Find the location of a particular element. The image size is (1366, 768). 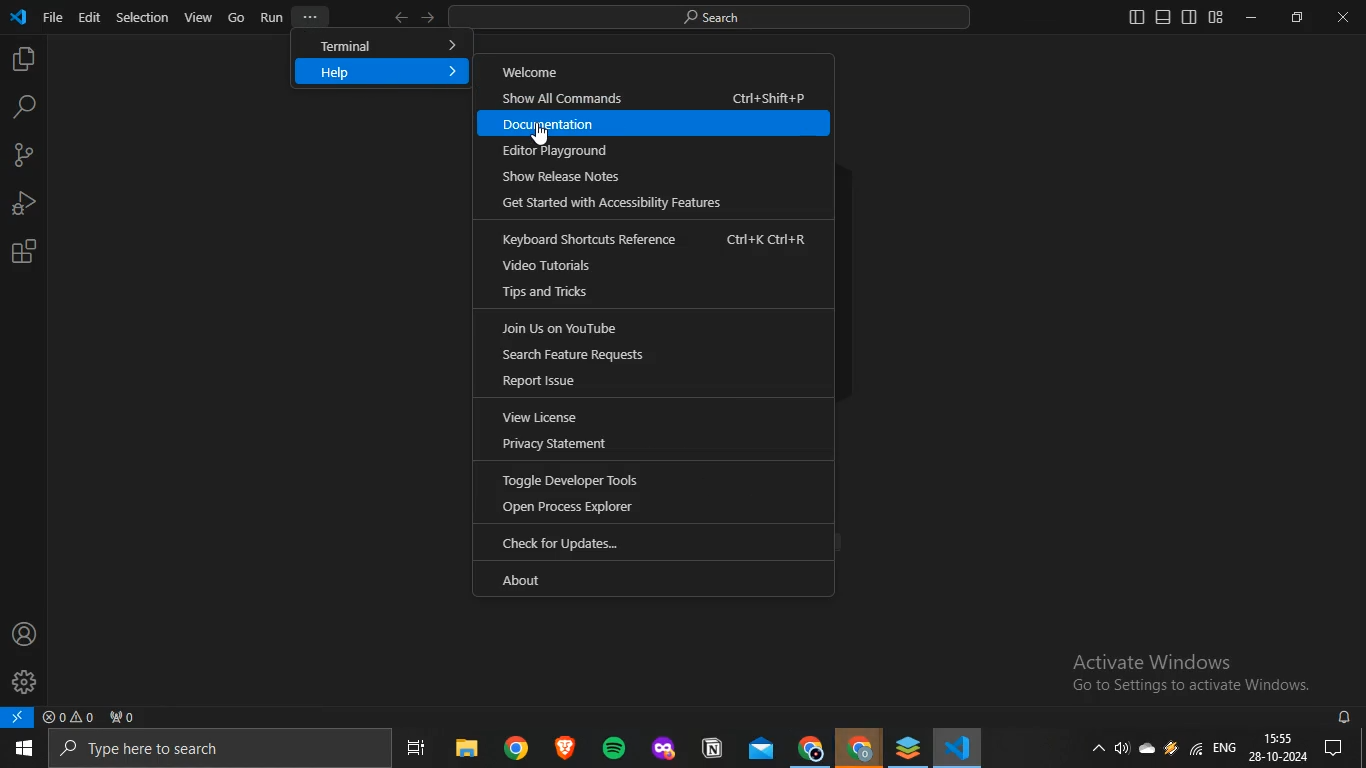

volume is located at coordinates (1121, 751).